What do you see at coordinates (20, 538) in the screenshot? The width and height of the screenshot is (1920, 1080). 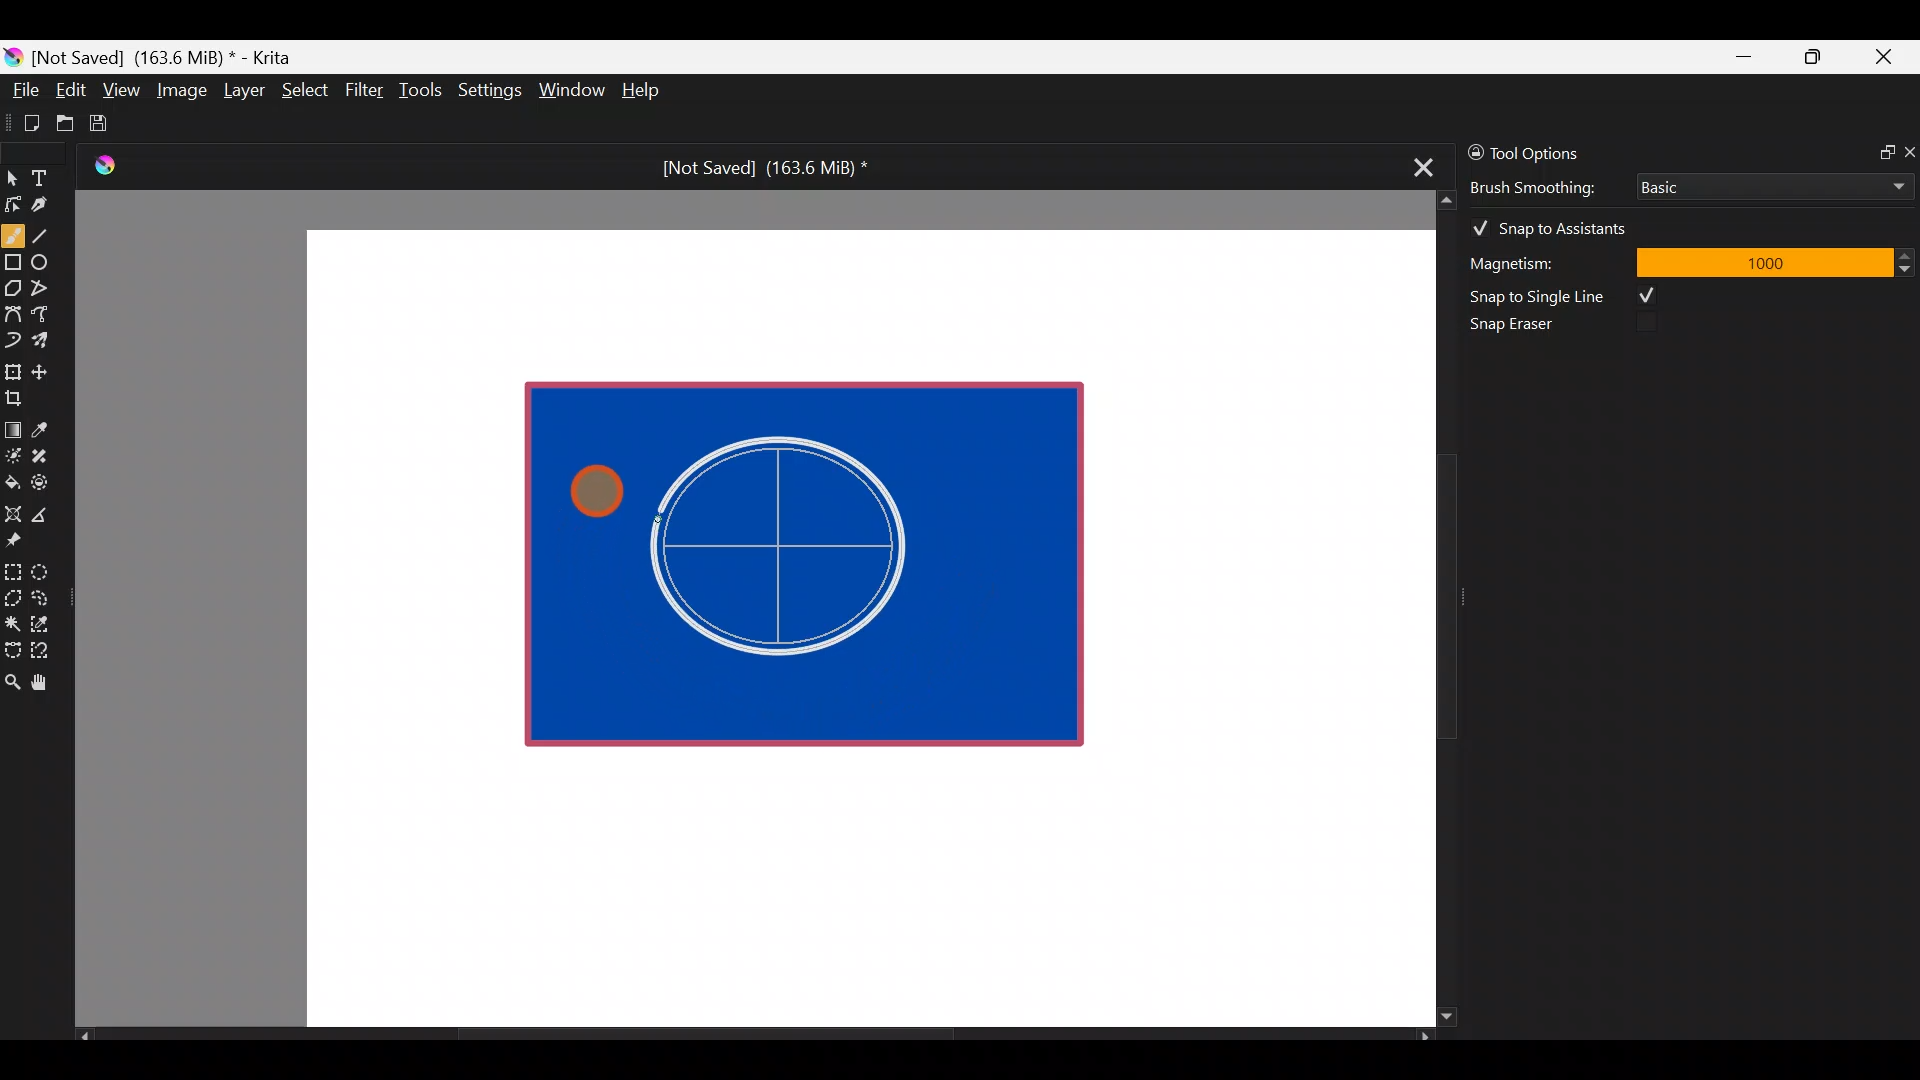 I see `Reference images tool` at bounding box center [20, 538].